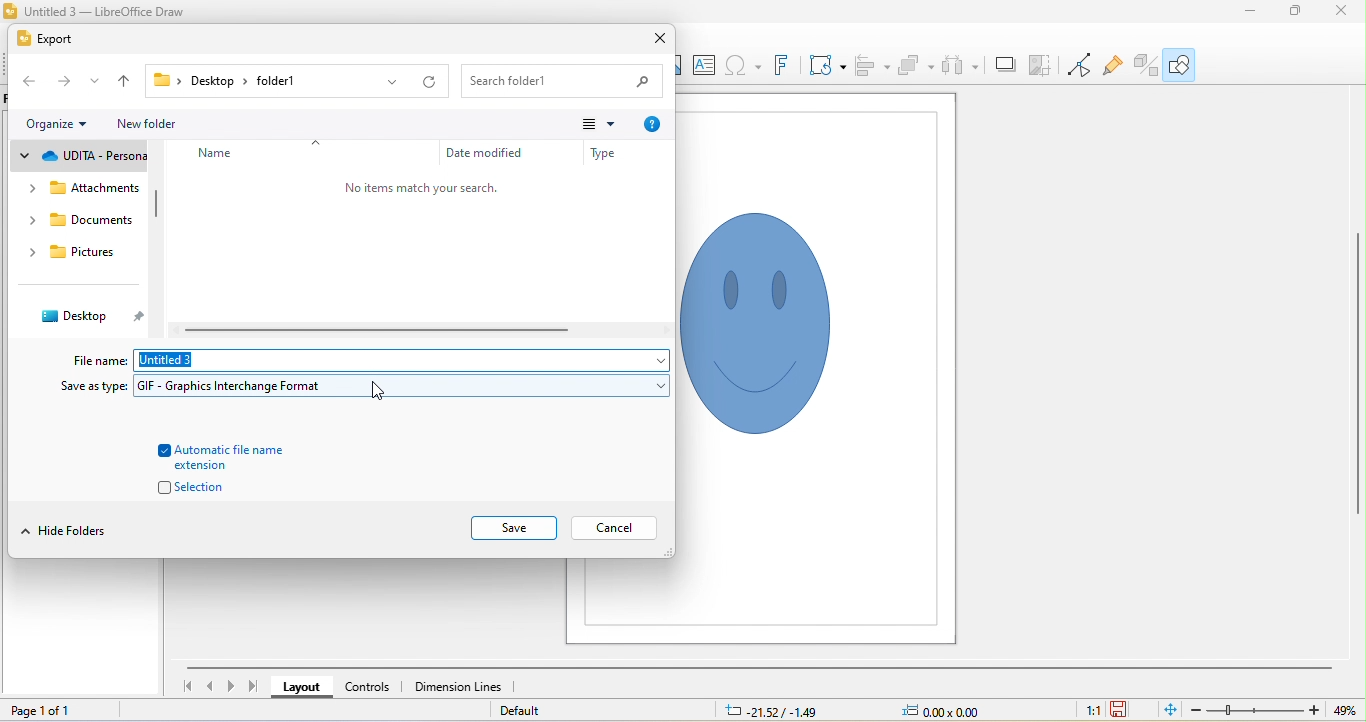 This screenshot has width=1366, height=722. I want to click on vertical scroll bar, so click(155, 216).